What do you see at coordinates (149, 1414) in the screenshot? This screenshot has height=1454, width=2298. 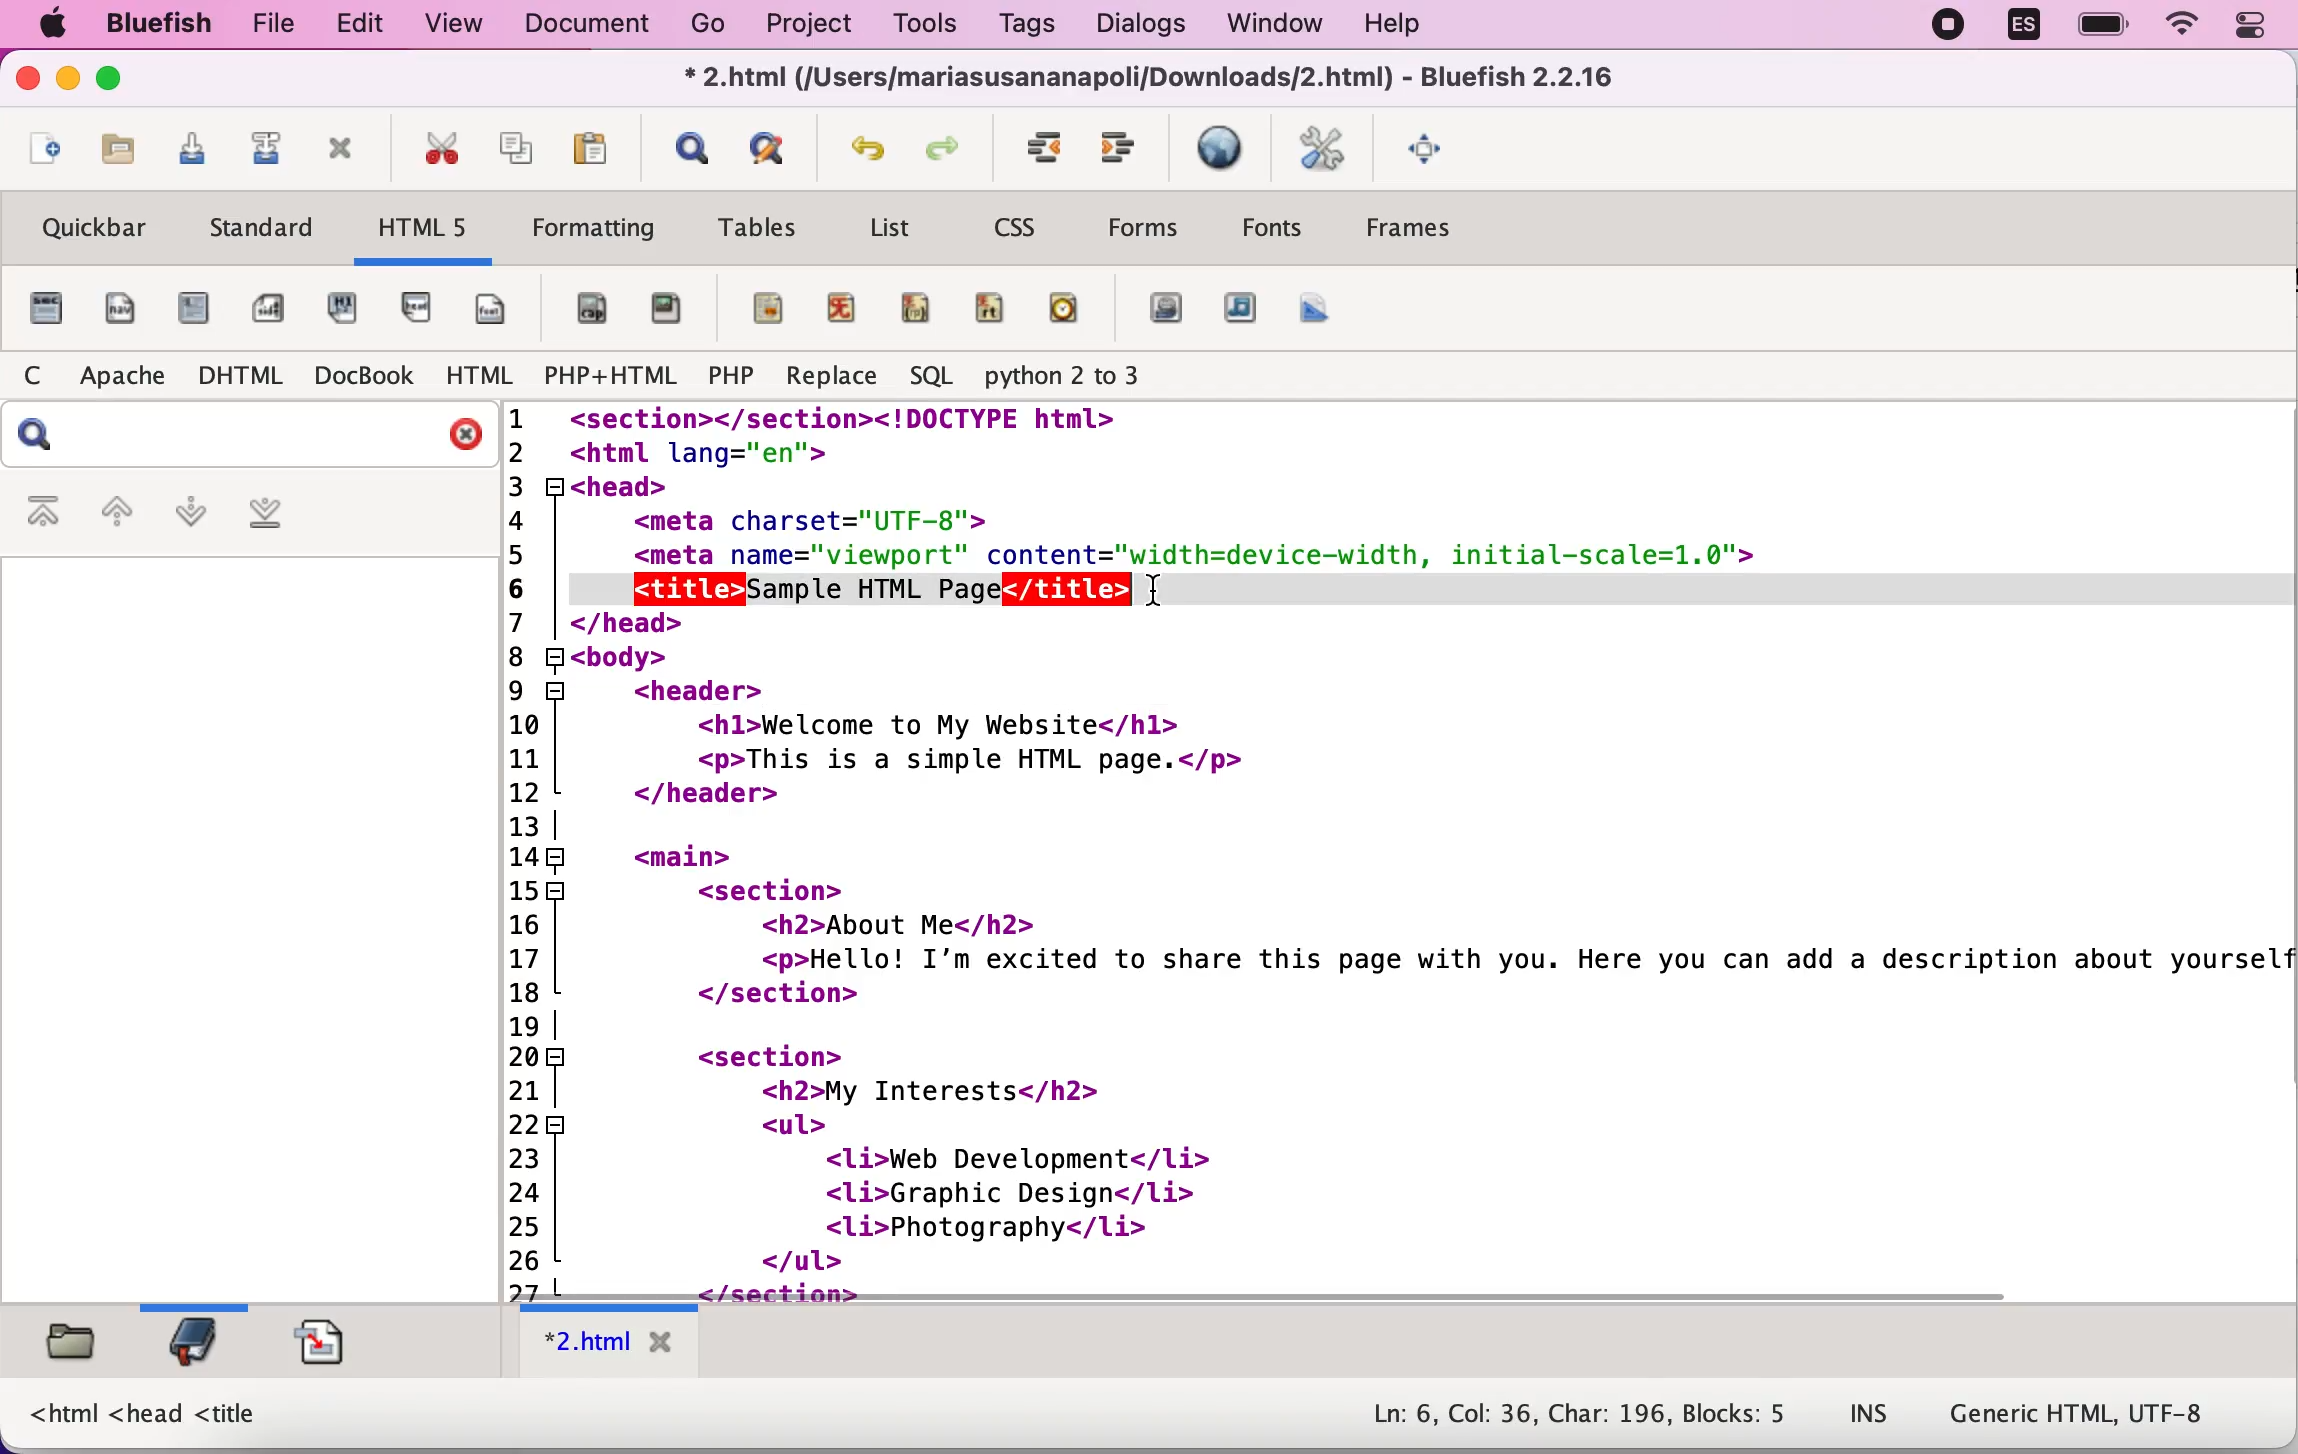 I see `<html <head <title` at bounding box center [149, 1414].